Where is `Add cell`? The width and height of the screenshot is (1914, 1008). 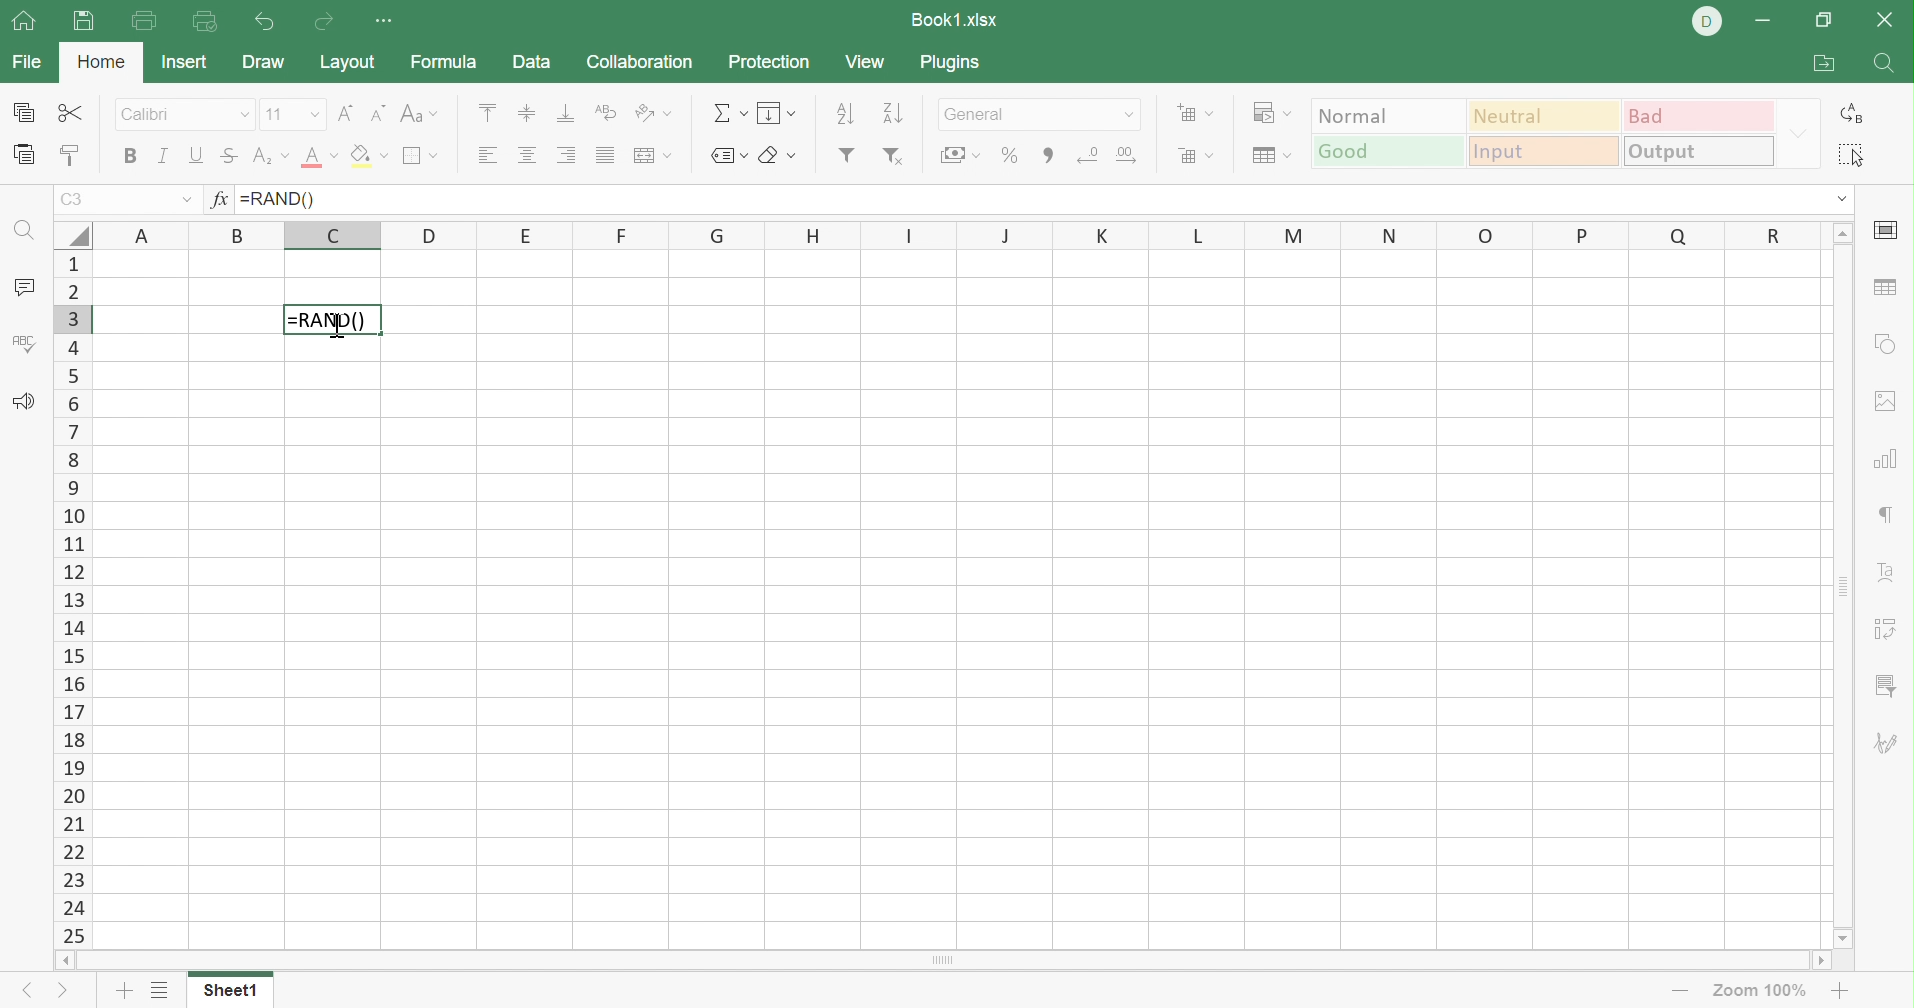
Add cell is located at coordinates (1193, 112).